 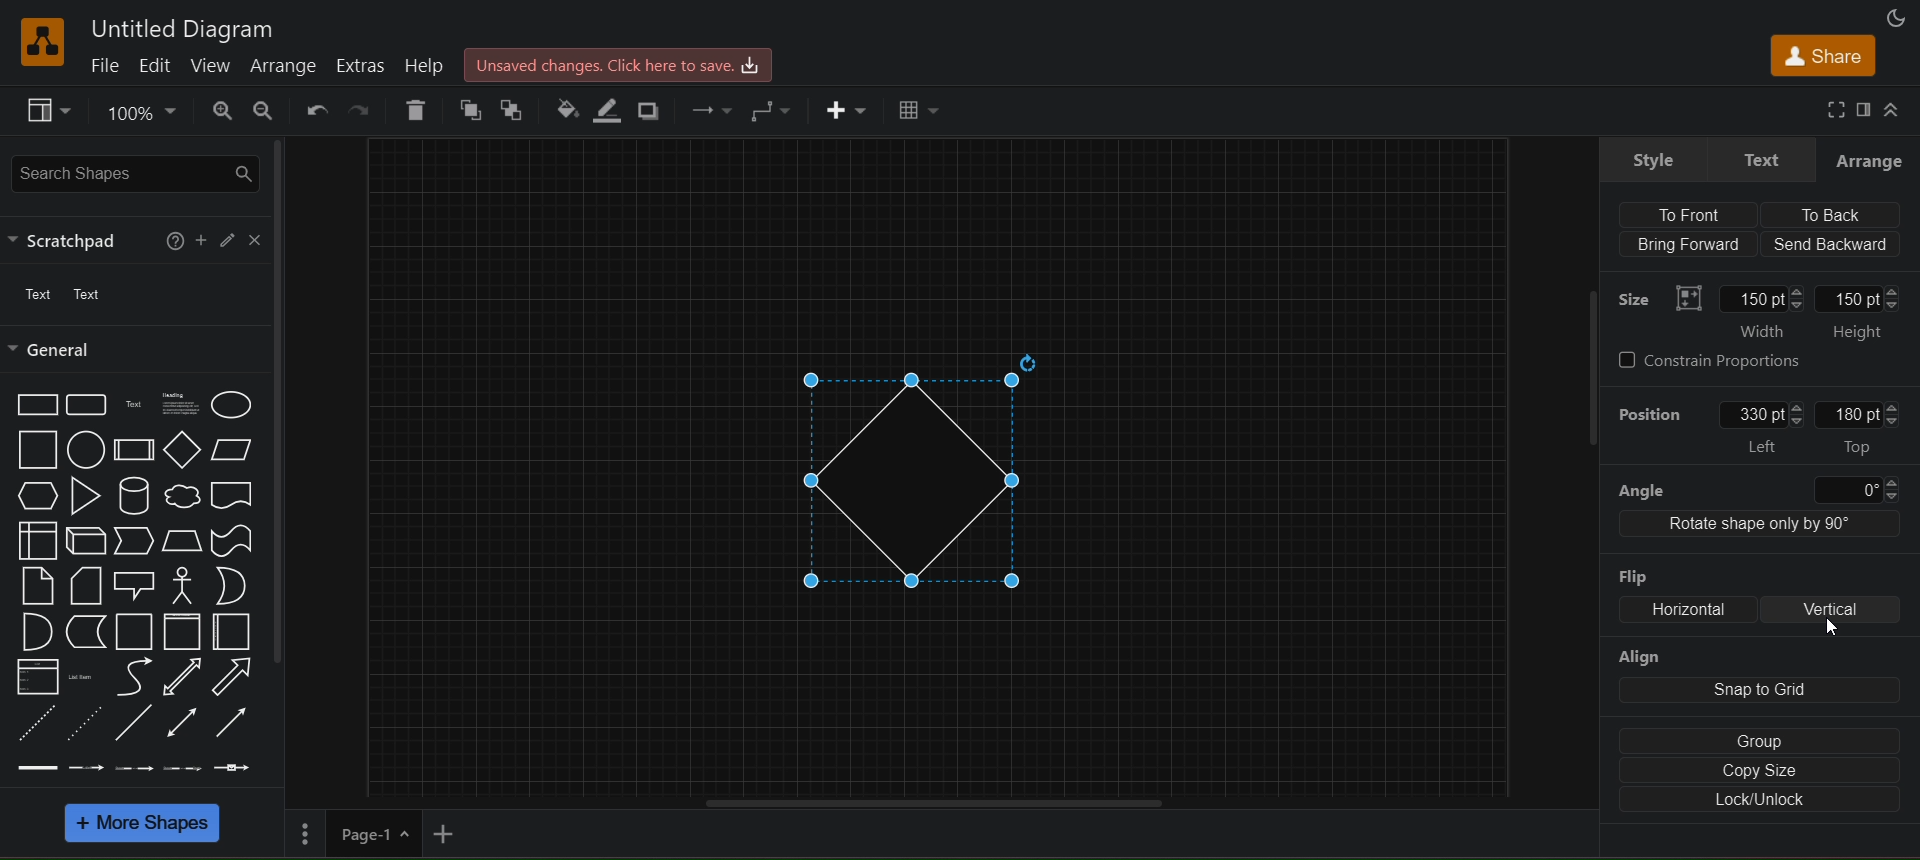 I want to click on snap to grid, so click(x=1755, y=688).